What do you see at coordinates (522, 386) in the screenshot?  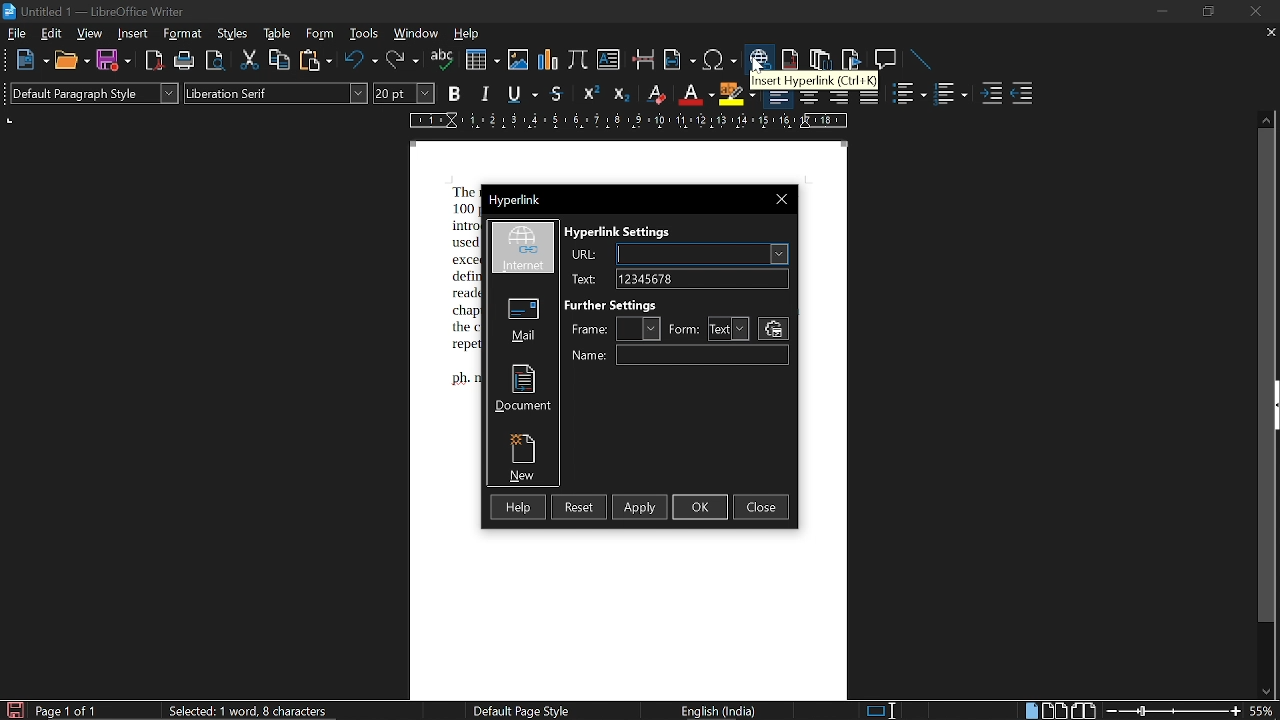 I see `document` at bounding box center [522, 386].